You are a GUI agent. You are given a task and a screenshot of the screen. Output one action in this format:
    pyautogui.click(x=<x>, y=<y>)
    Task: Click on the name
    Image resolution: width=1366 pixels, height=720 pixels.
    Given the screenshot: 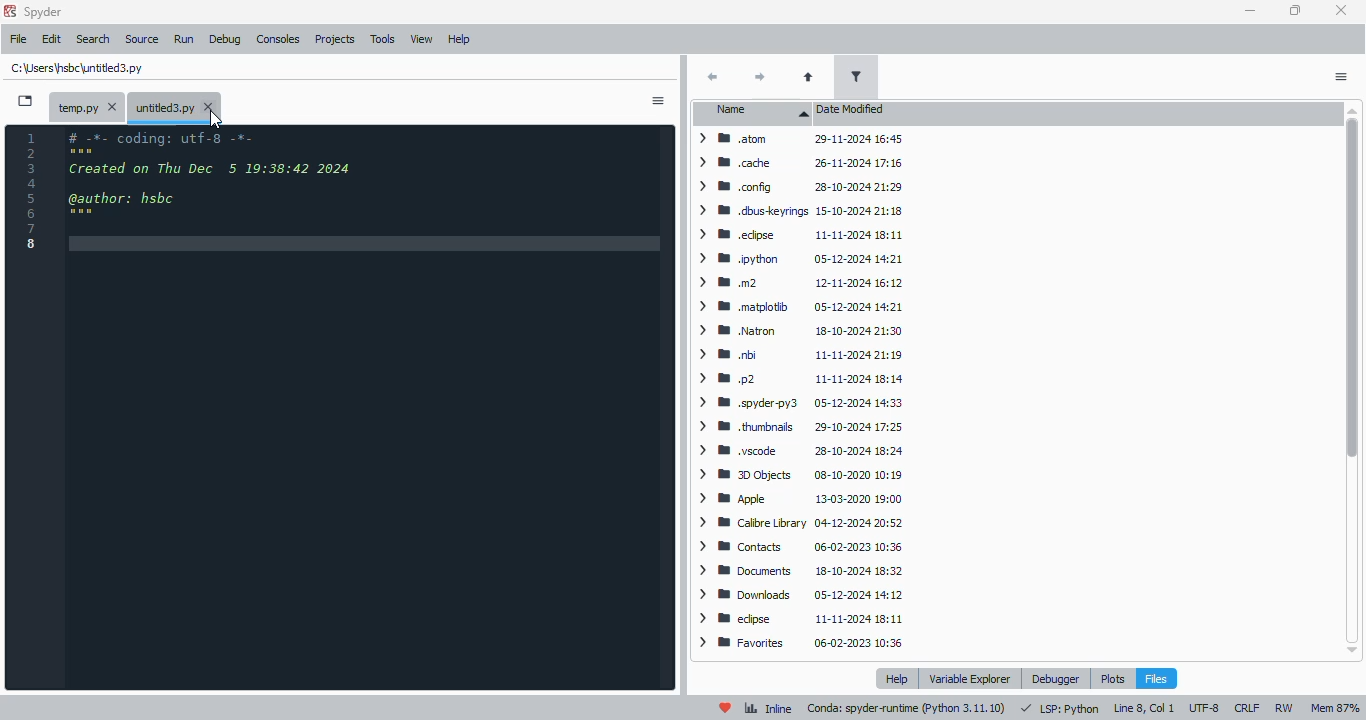 What is the action you would take?
    pyautogui.click(x=752, y=111)
    